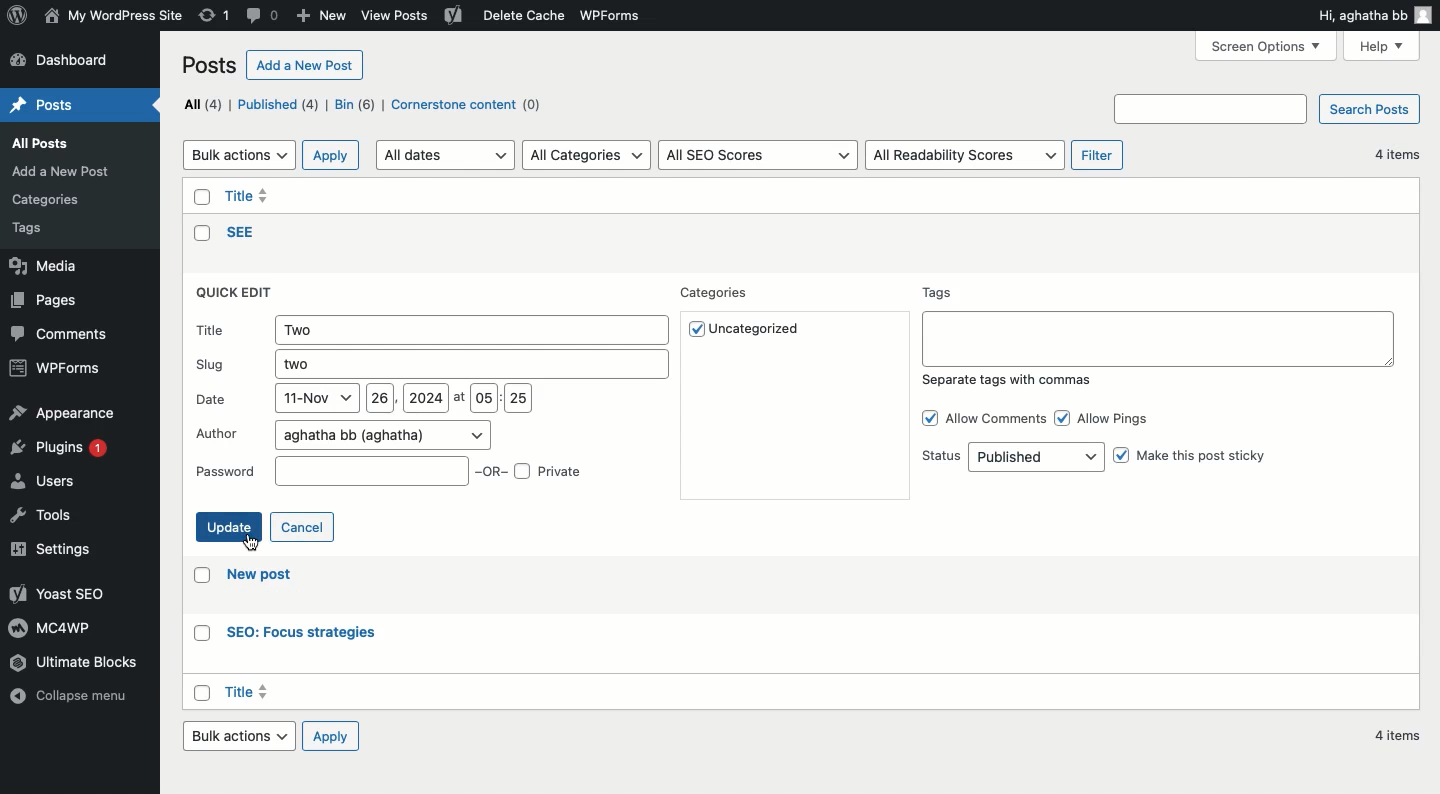  I want to click on Add a new post, so click(66, 171).